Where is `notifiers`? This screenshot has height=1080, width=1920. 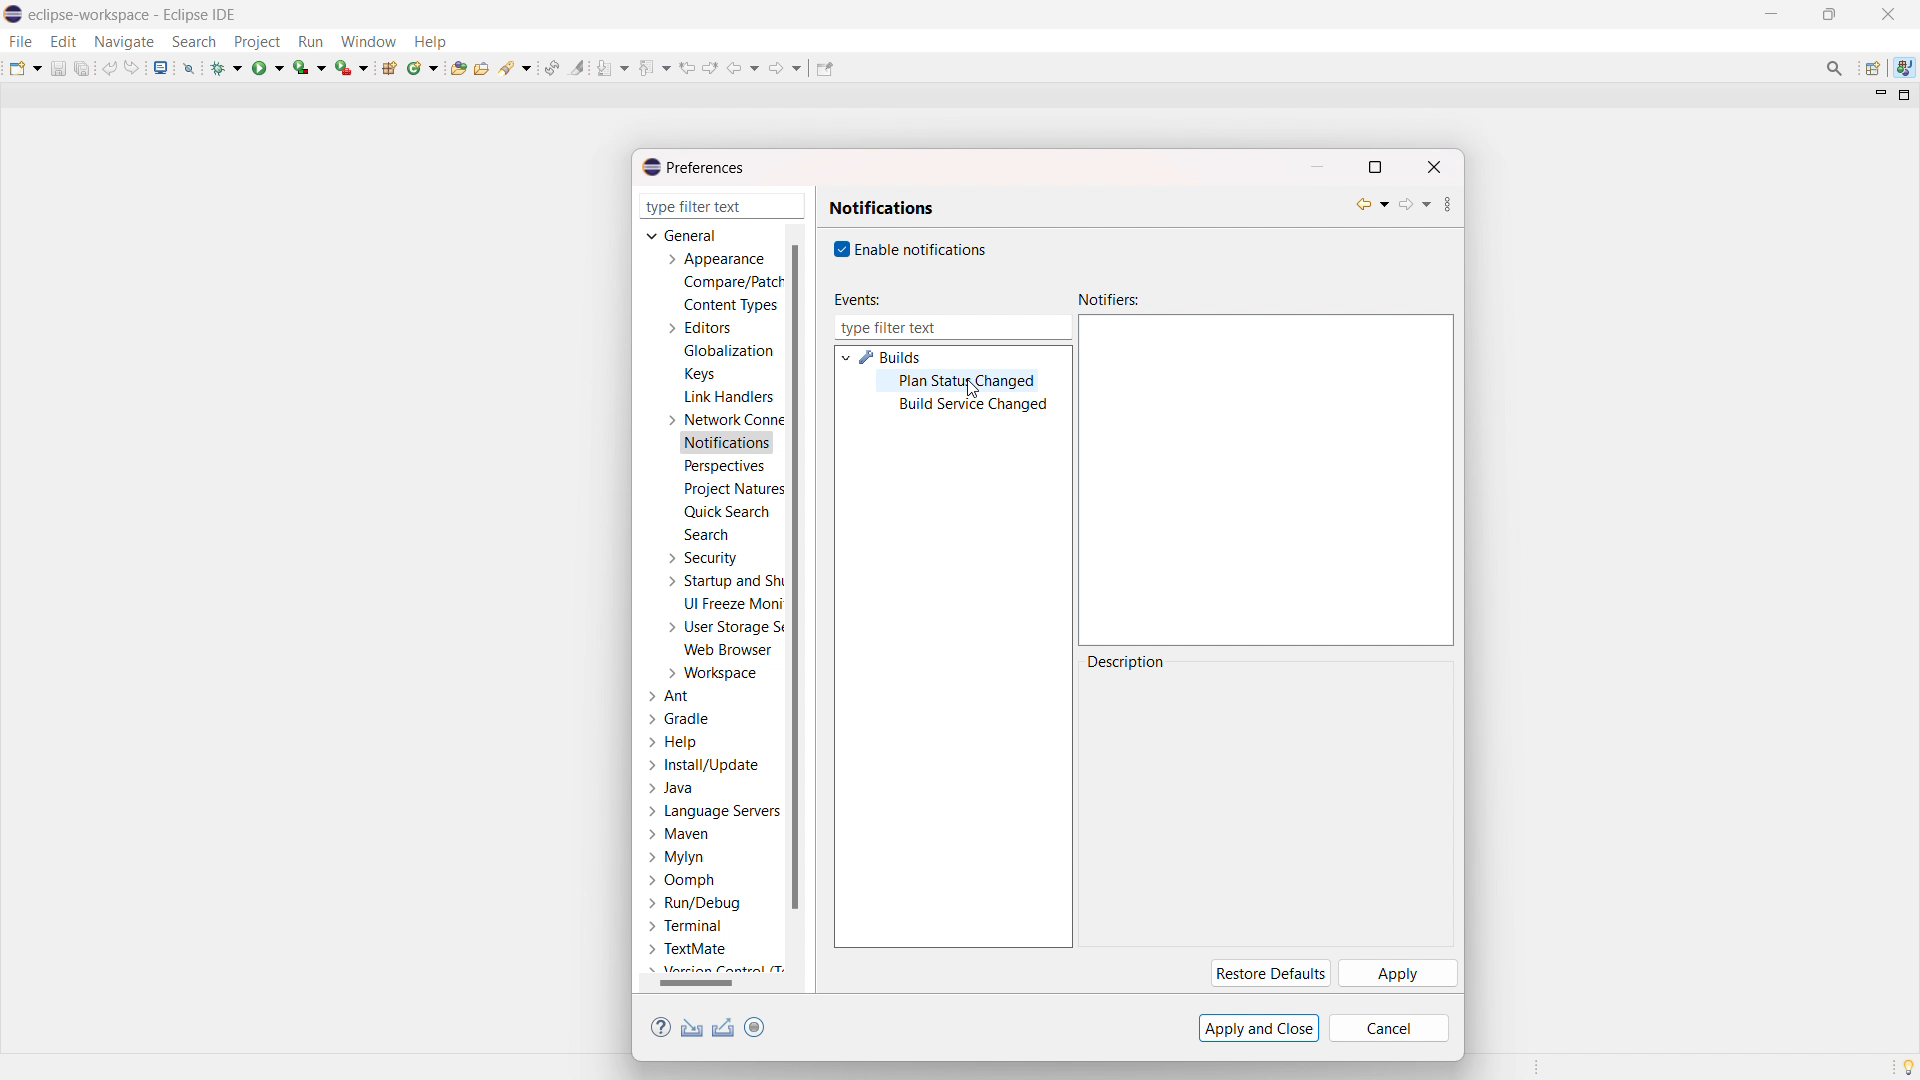 notifiers is located at coordinates (1109, 300).